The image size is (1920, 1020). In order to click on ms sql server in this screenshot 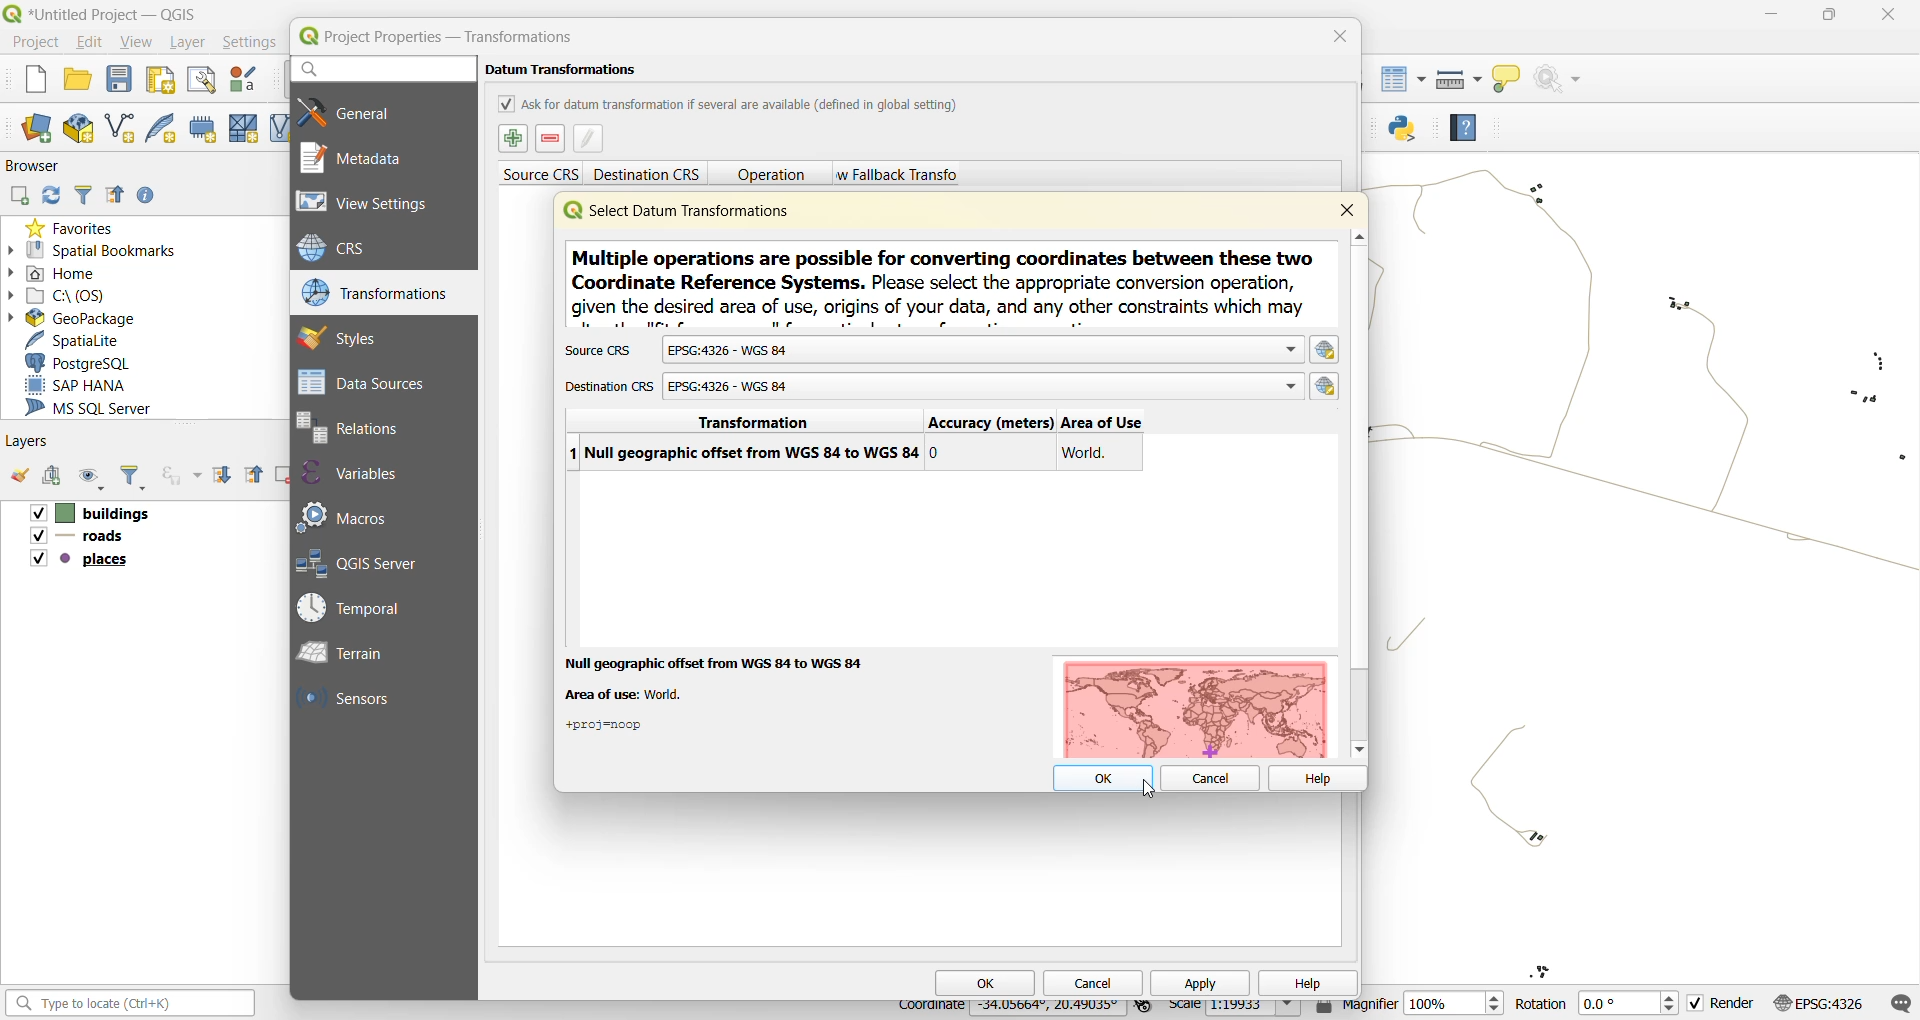, I will do `click(100, 407)`.